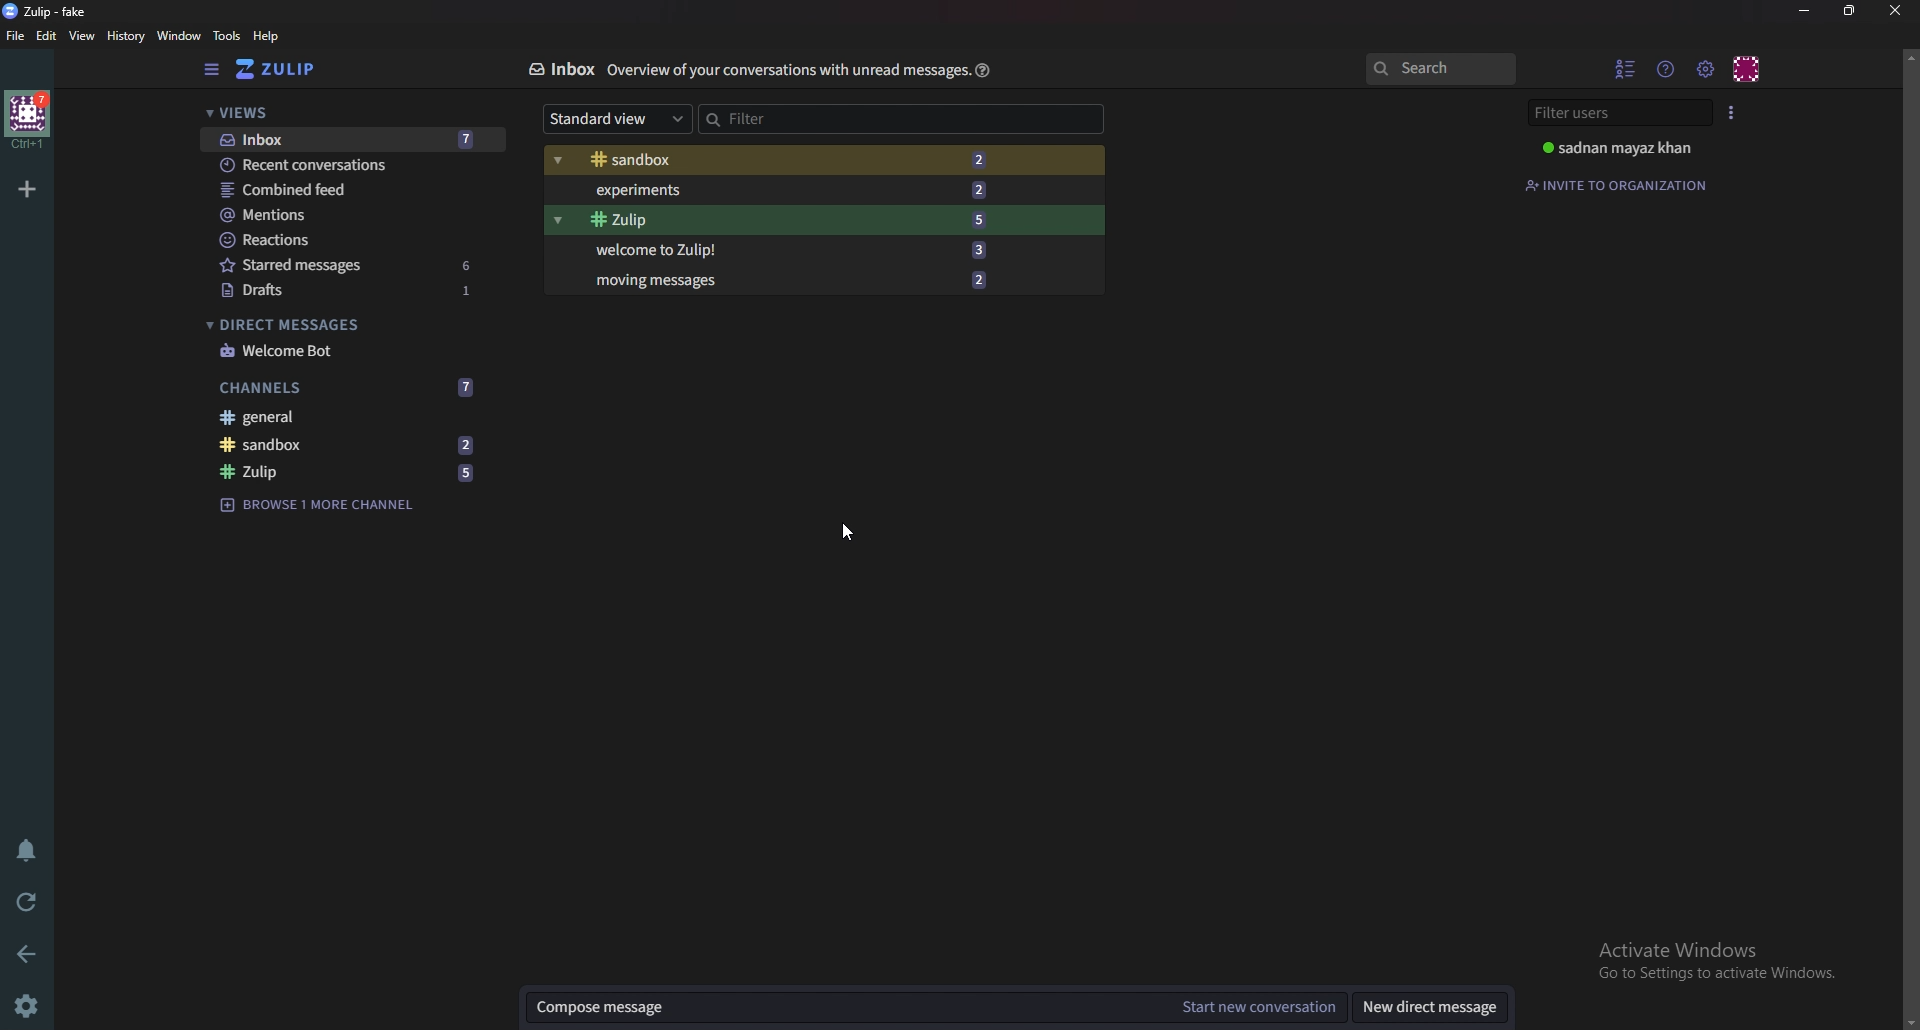 This screenshot has height=1030, width=1920. What do you see at coordinates (308, 266) in the screenshot?
I see `starred messages` at bounding box center [308, 266].